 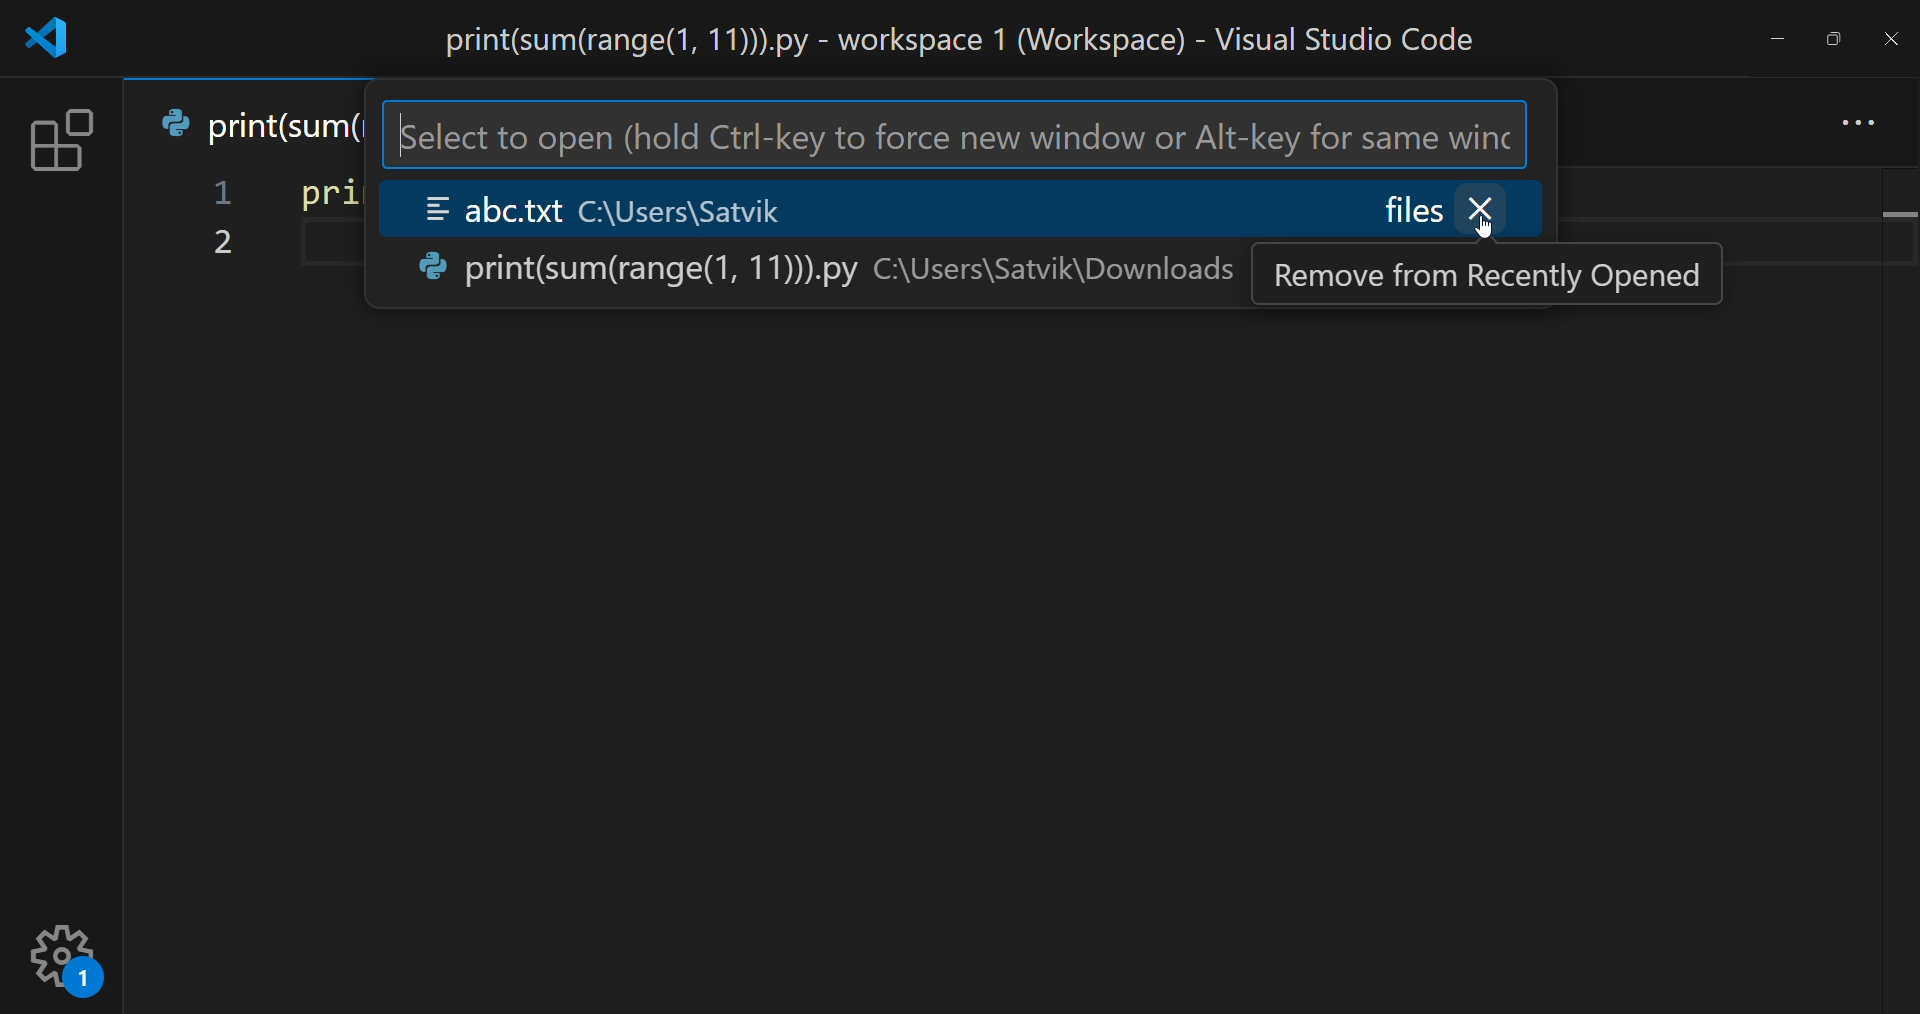 What do you see at coordinates (255, 125) in the screenshot?
I see `print(sum(` at bounding box center [255, 125].